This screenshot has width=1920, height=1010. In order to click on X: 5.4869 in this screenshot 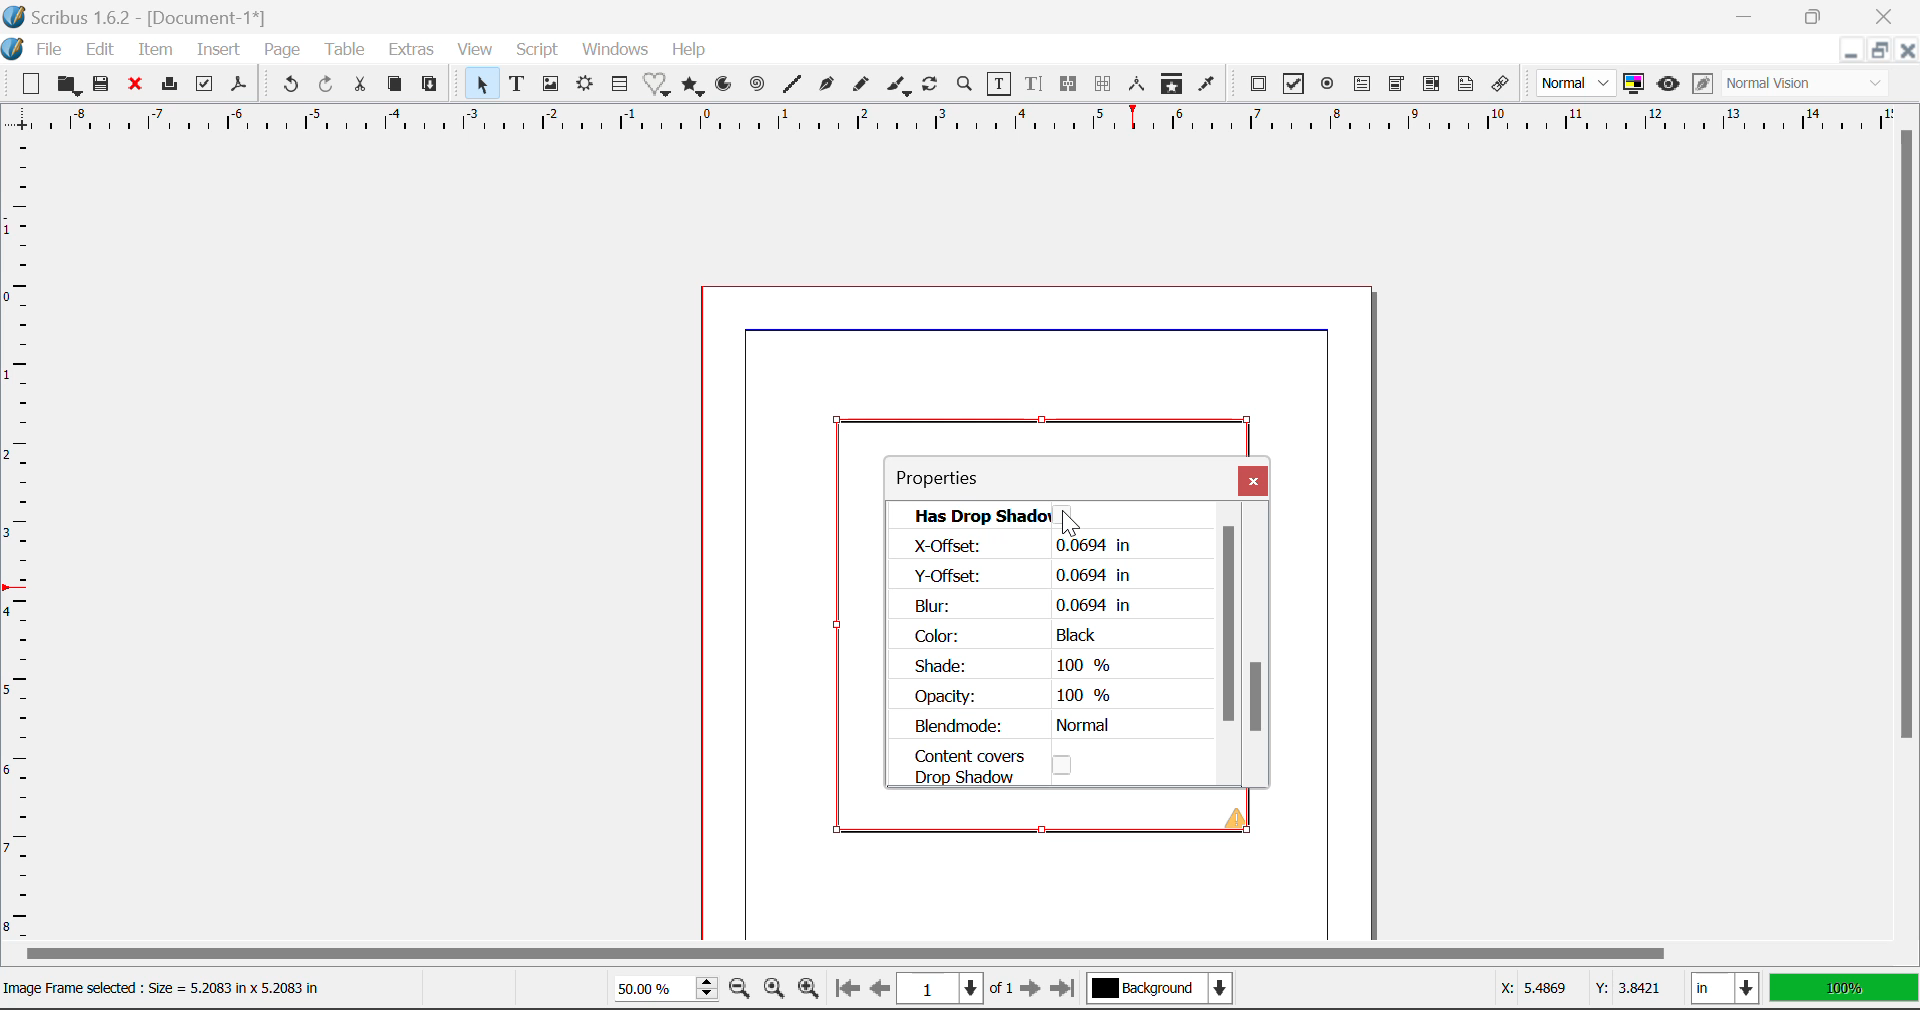, I will do `click(1532, 987)`.